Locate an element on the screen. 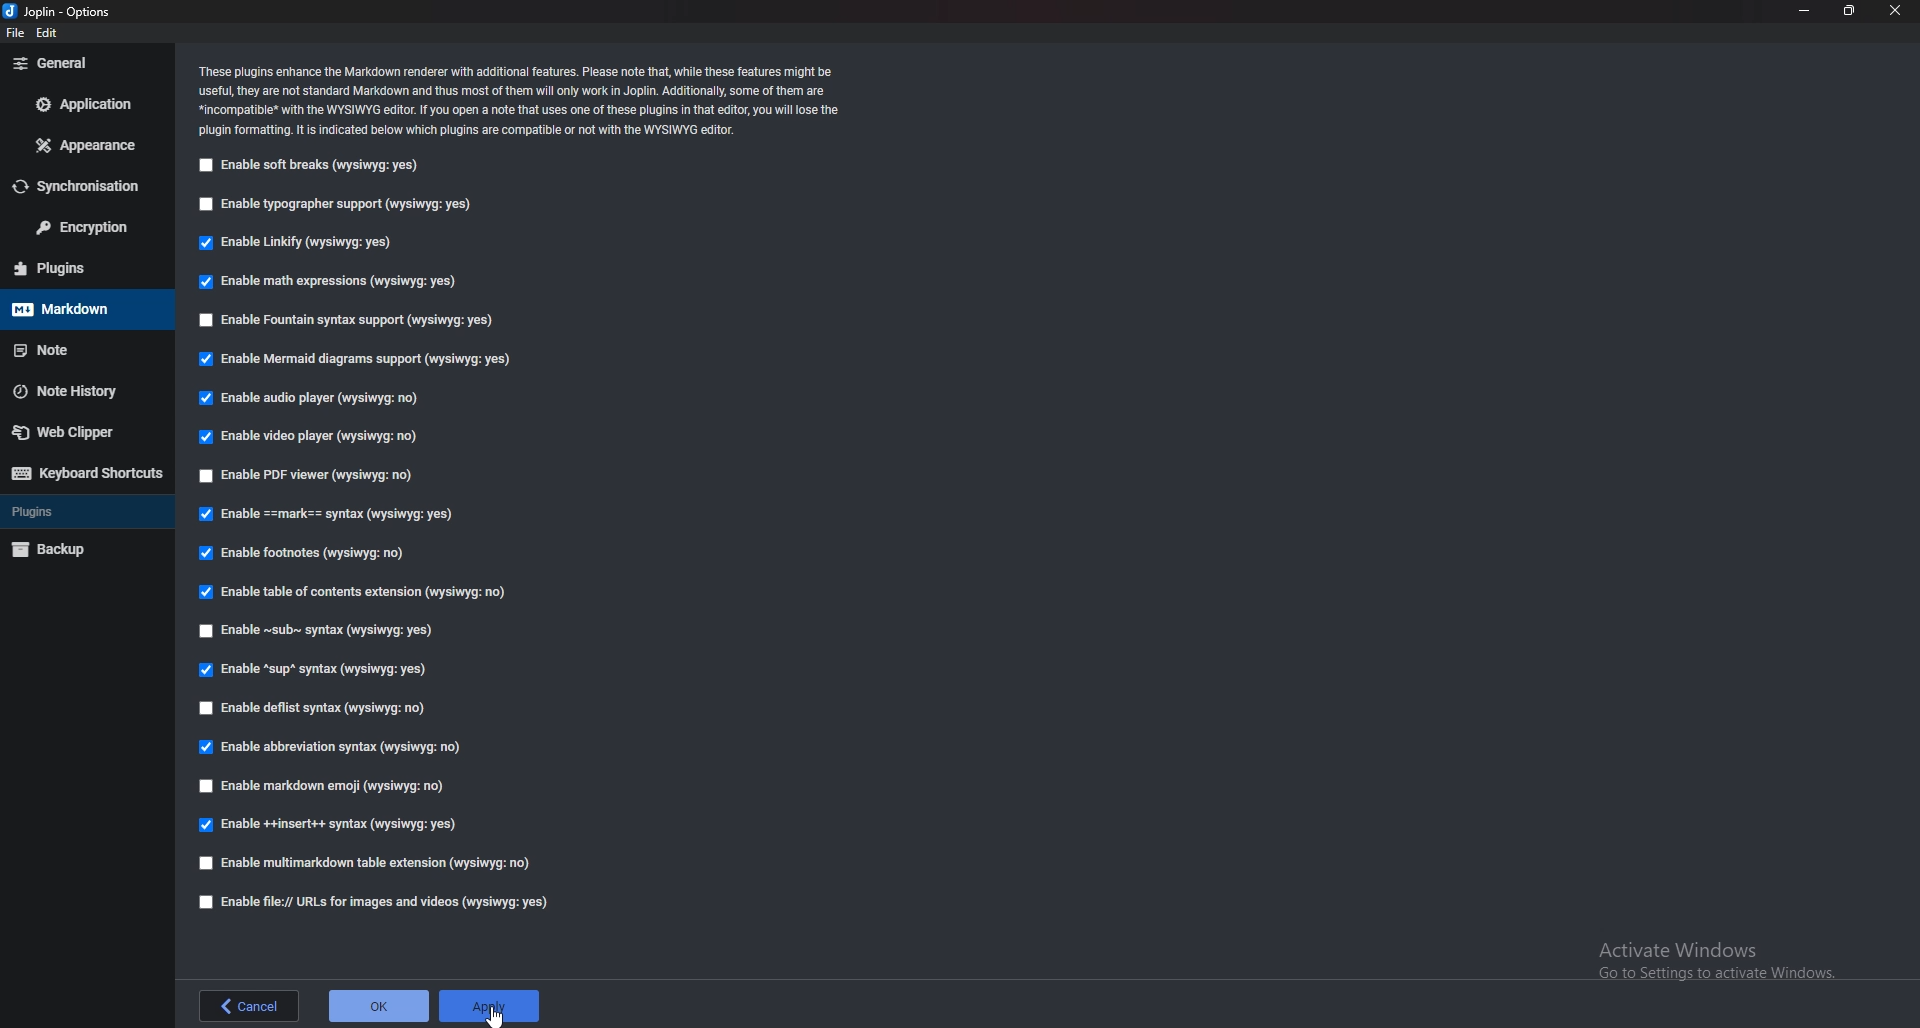  note is located at coordinates (83, 349).